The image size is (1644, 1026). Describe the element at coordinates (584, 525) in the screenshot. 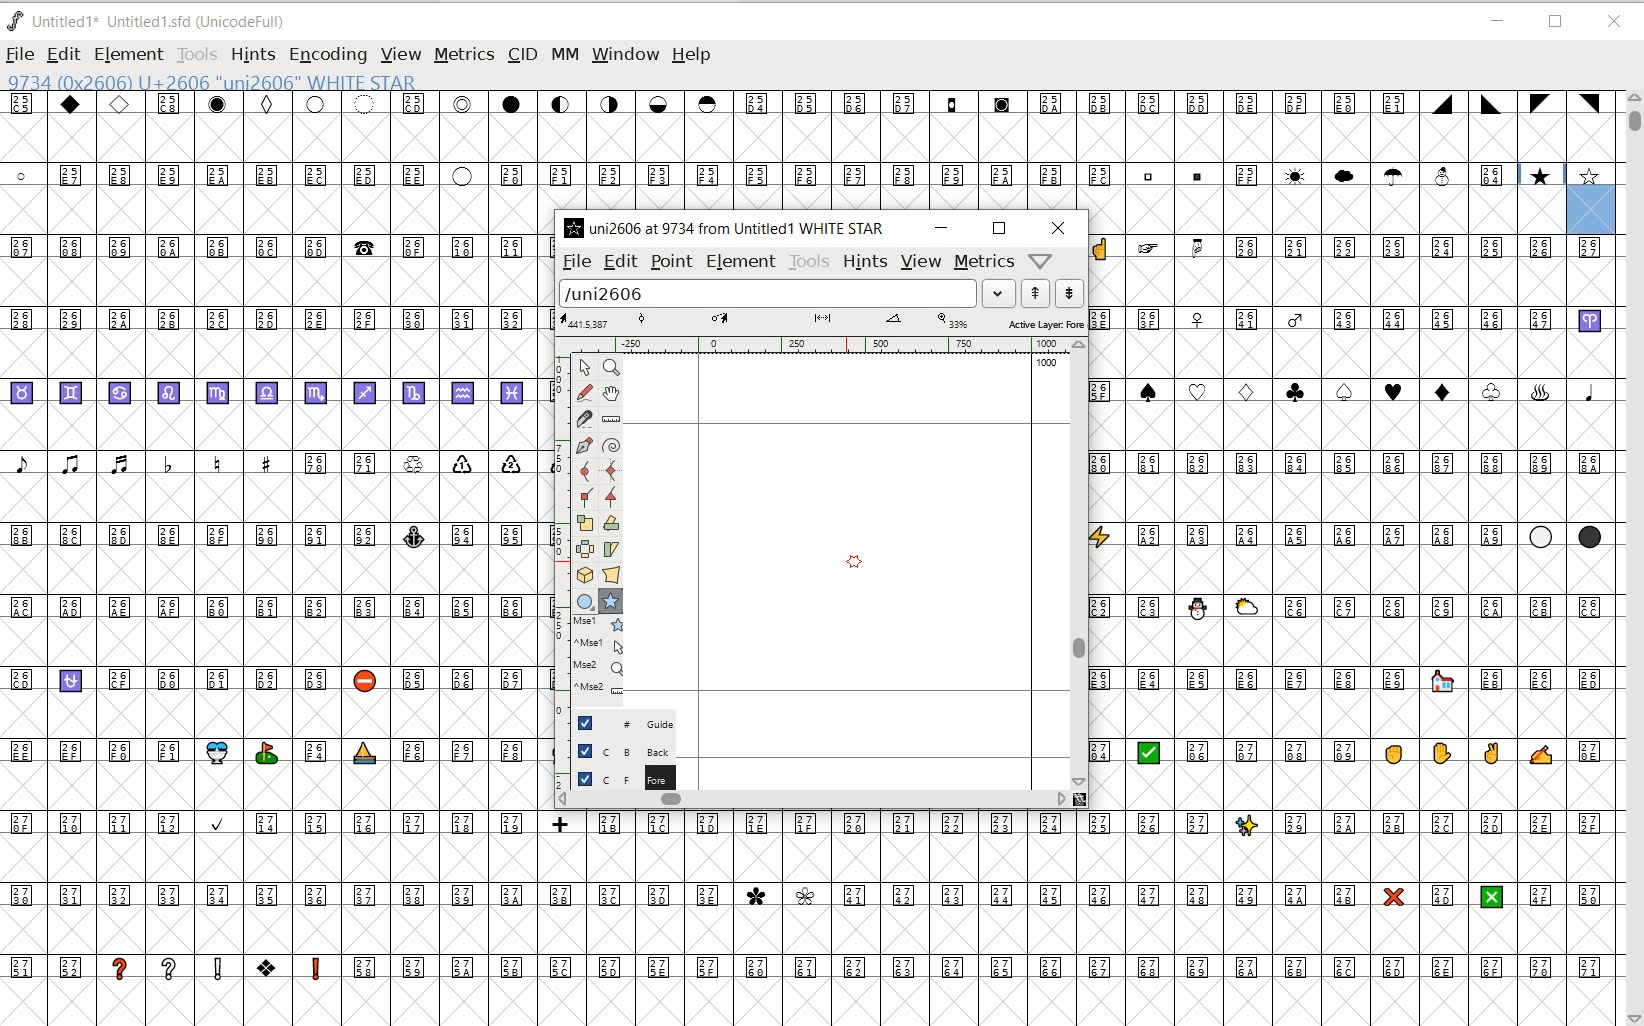

I see `SELECT THE SELECTION` at that location.